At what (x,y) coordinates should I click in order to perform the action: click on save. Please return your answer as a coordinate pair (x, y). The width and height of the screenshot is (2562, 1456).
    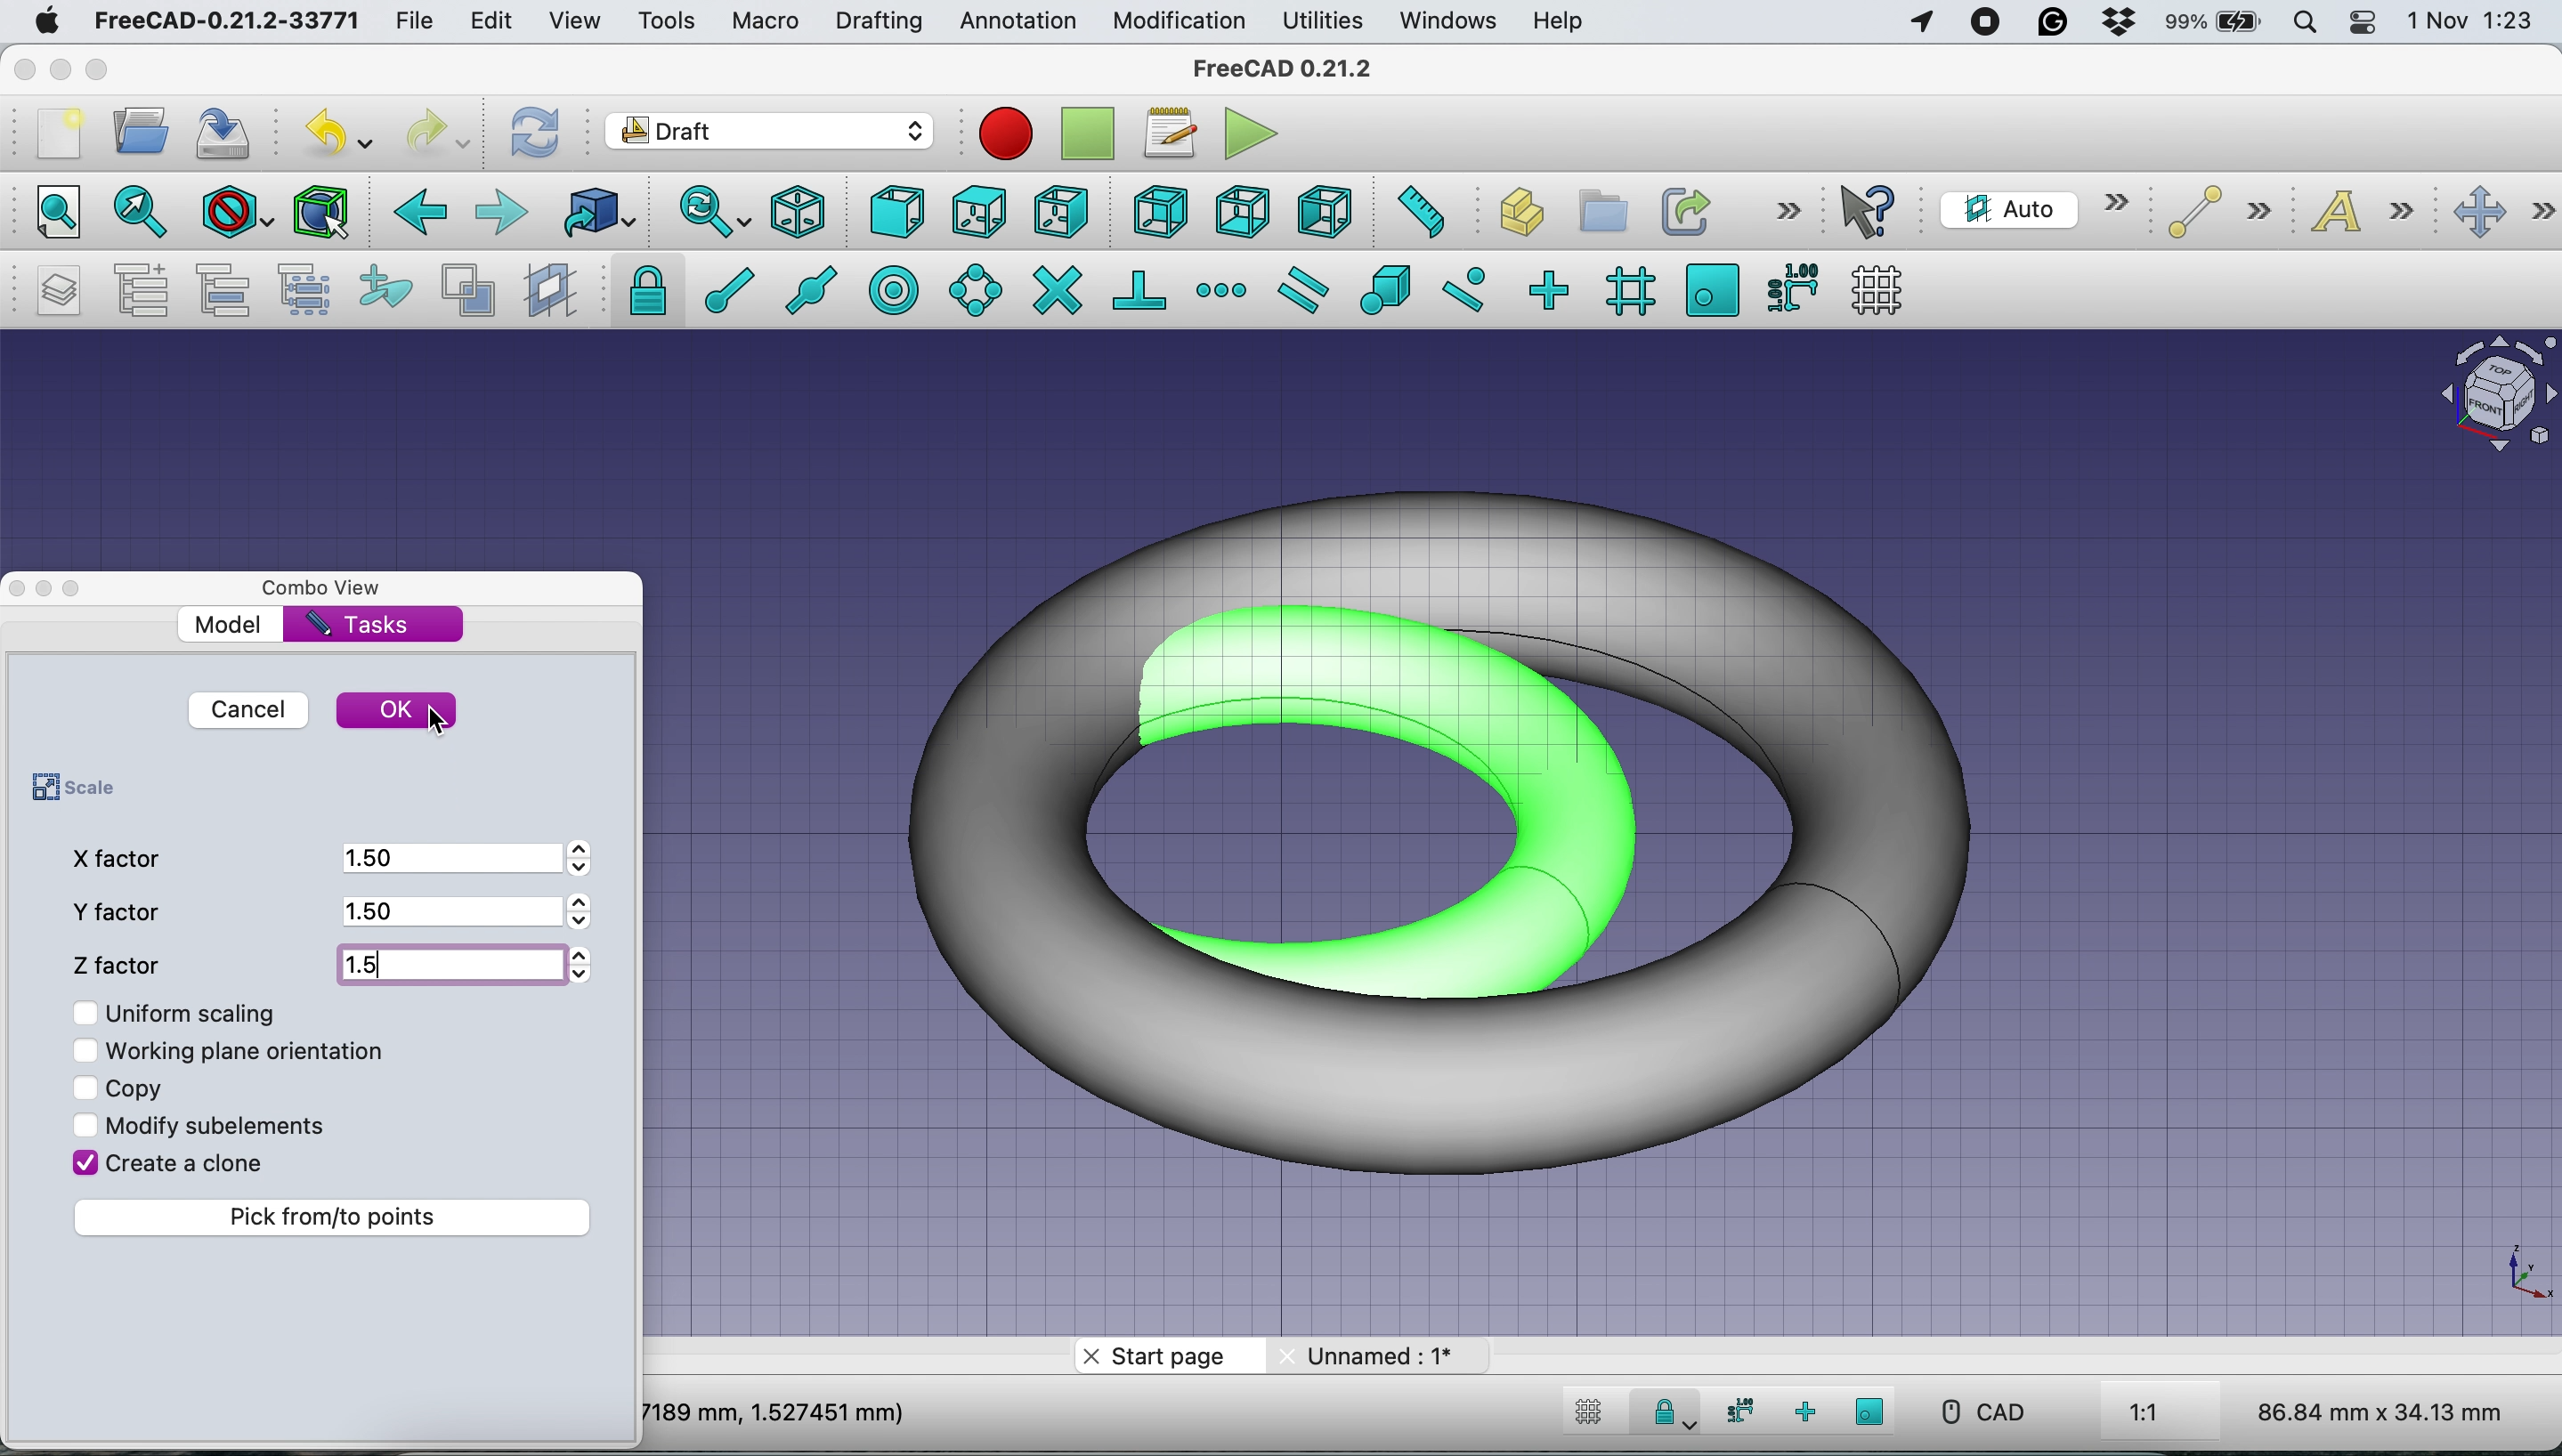
    Looking at the image, I should click on (230, 131).